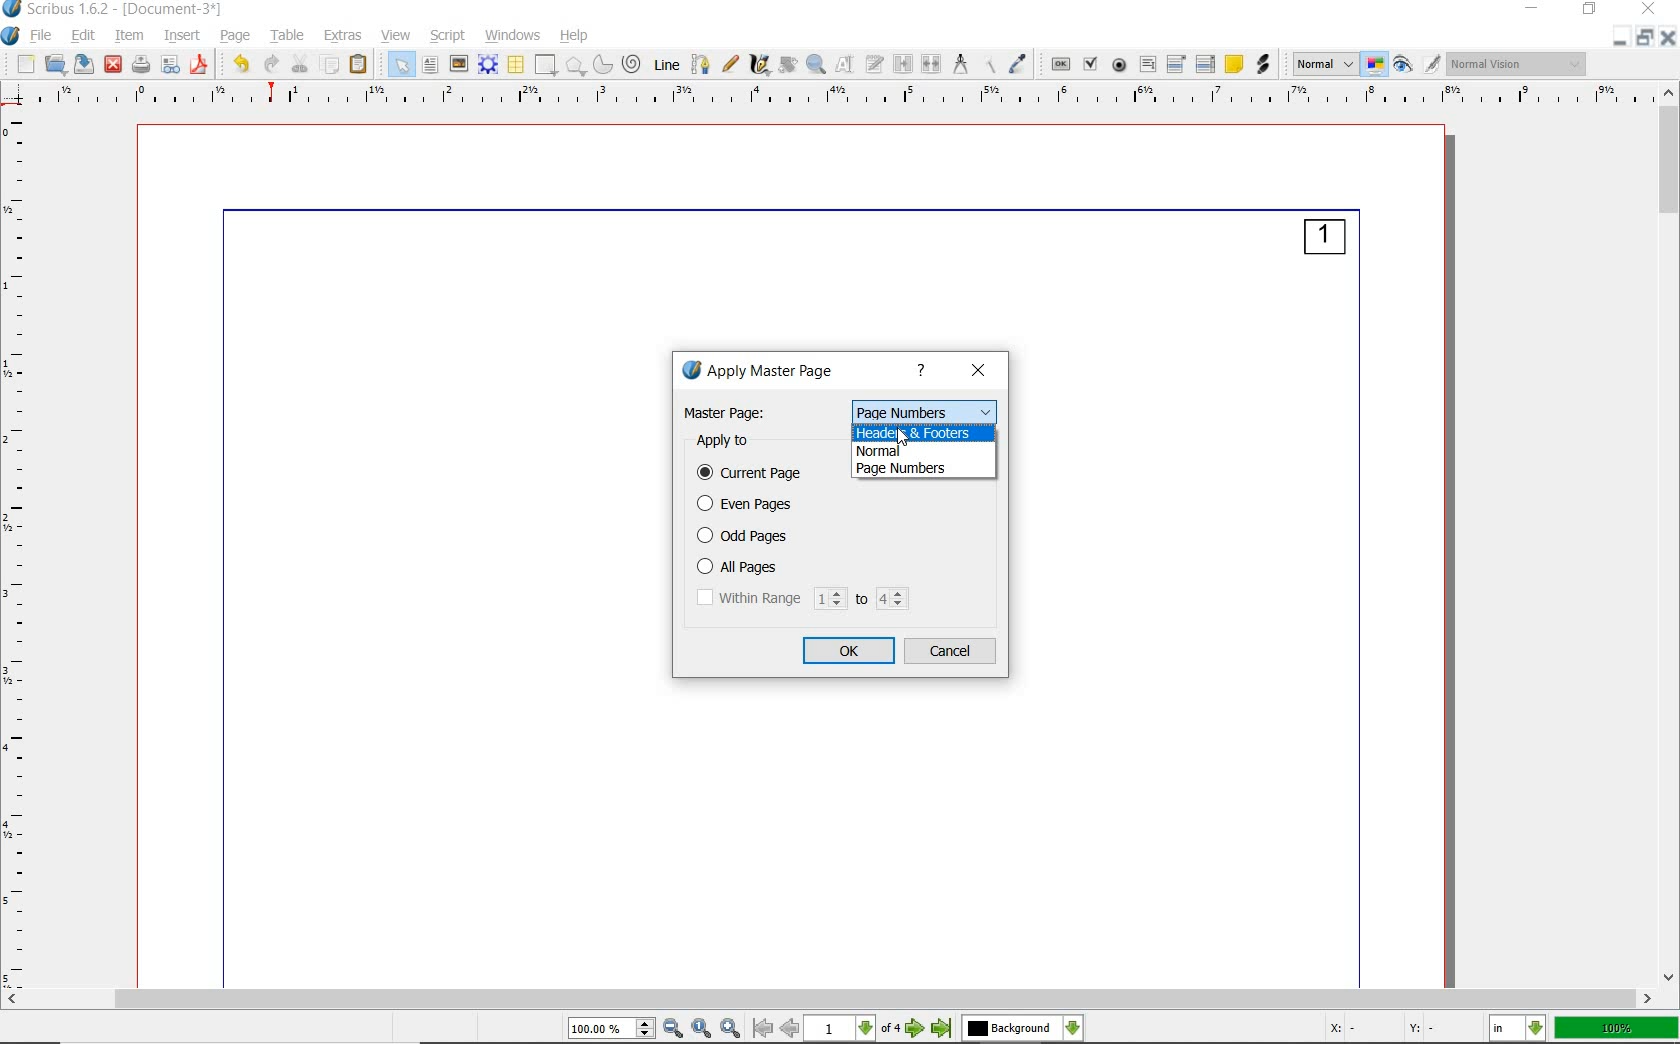  What do you see at coordinates (830, 999) in the screenshot?
I see `scrollbar` at bounding box center [830, 999].